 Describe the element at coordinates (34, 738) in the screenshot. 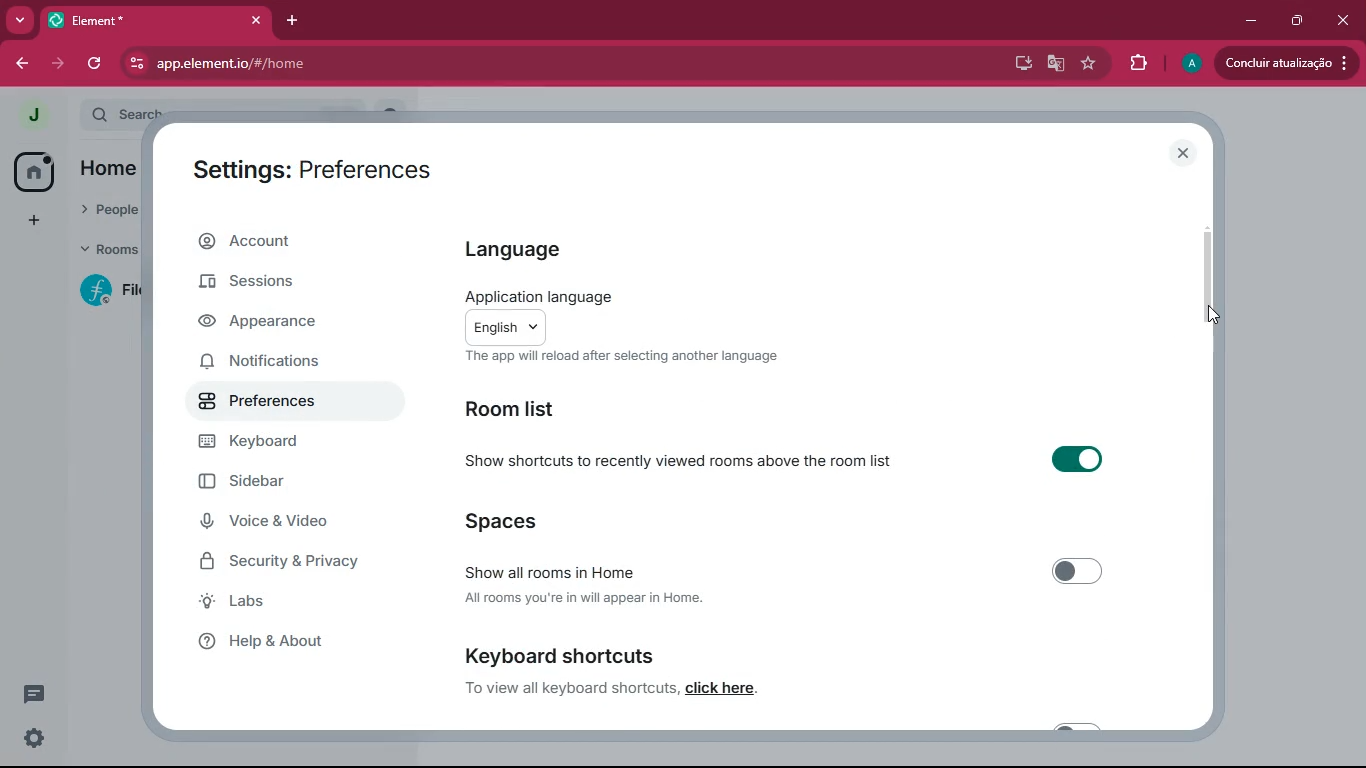

I see `settings` at that location.